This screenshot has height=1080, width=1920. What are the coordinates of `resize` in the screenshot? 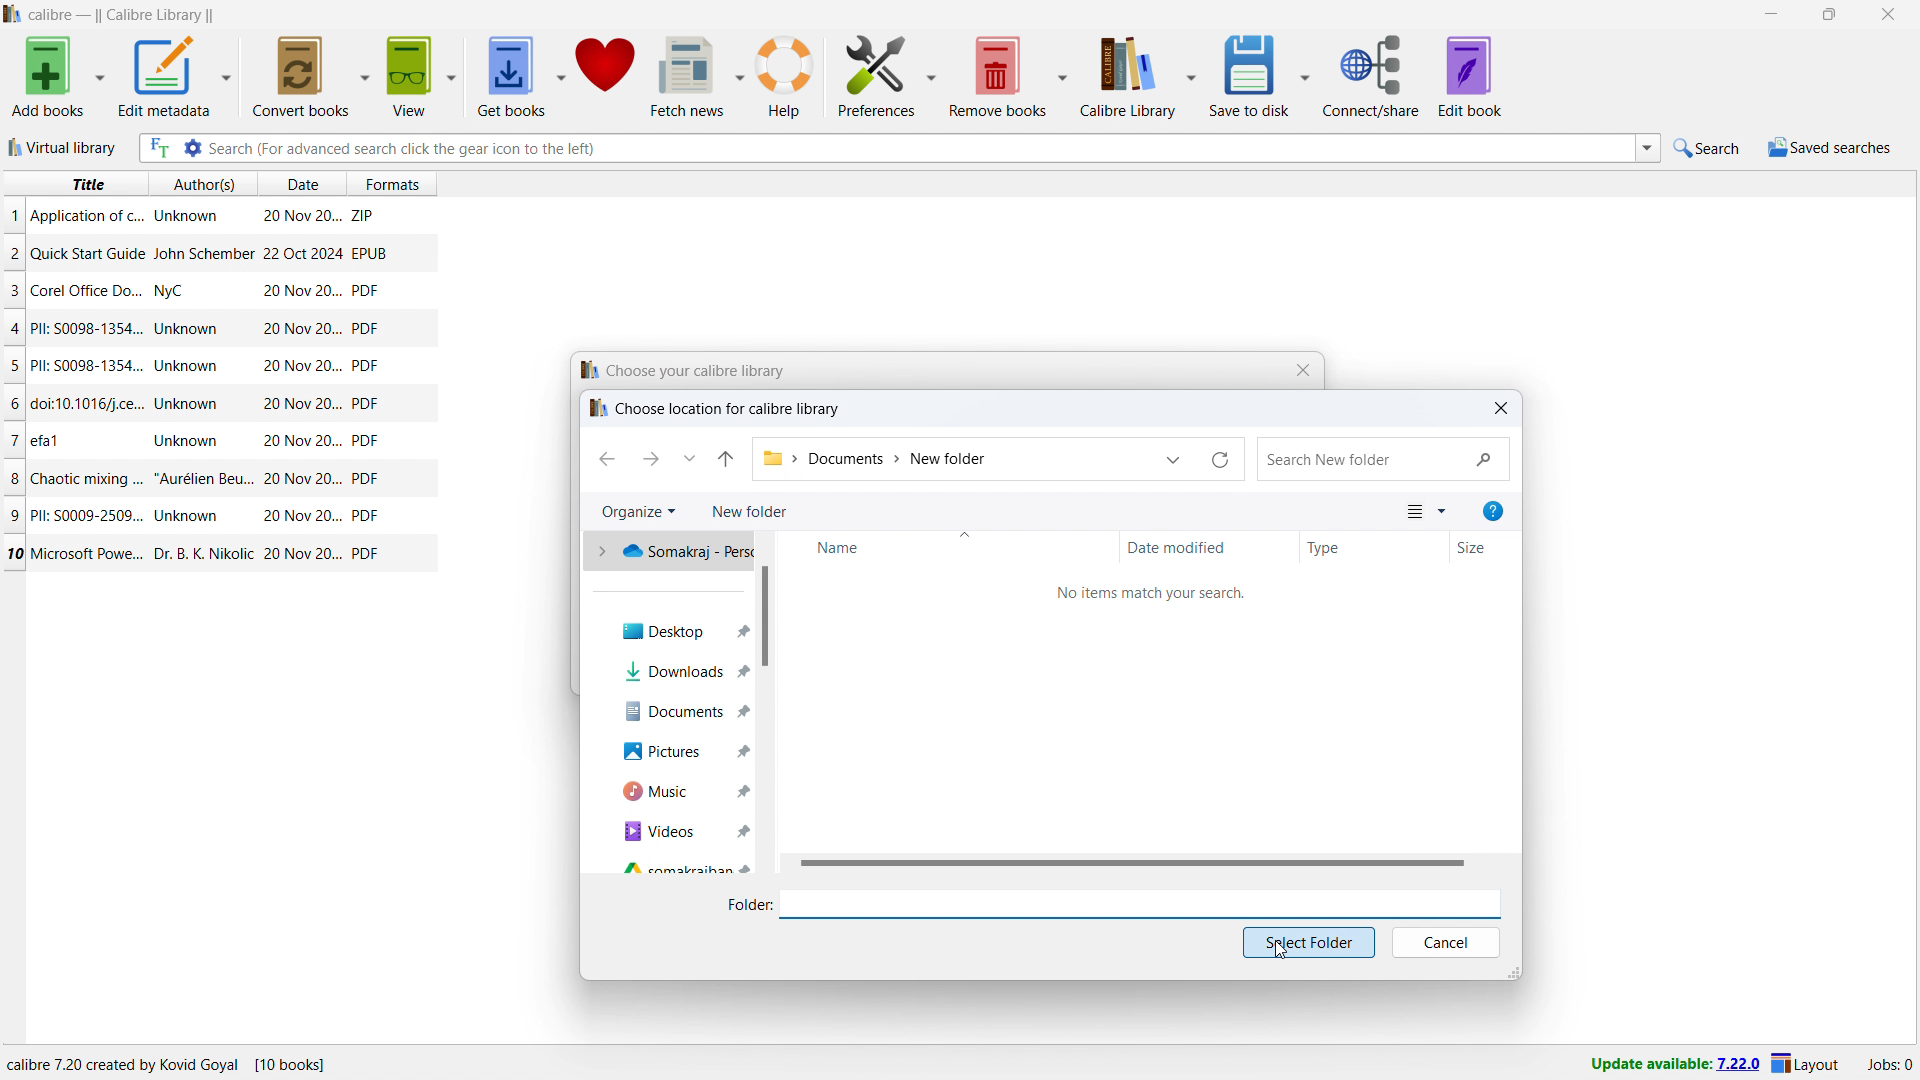 It's located at (1515, 972).